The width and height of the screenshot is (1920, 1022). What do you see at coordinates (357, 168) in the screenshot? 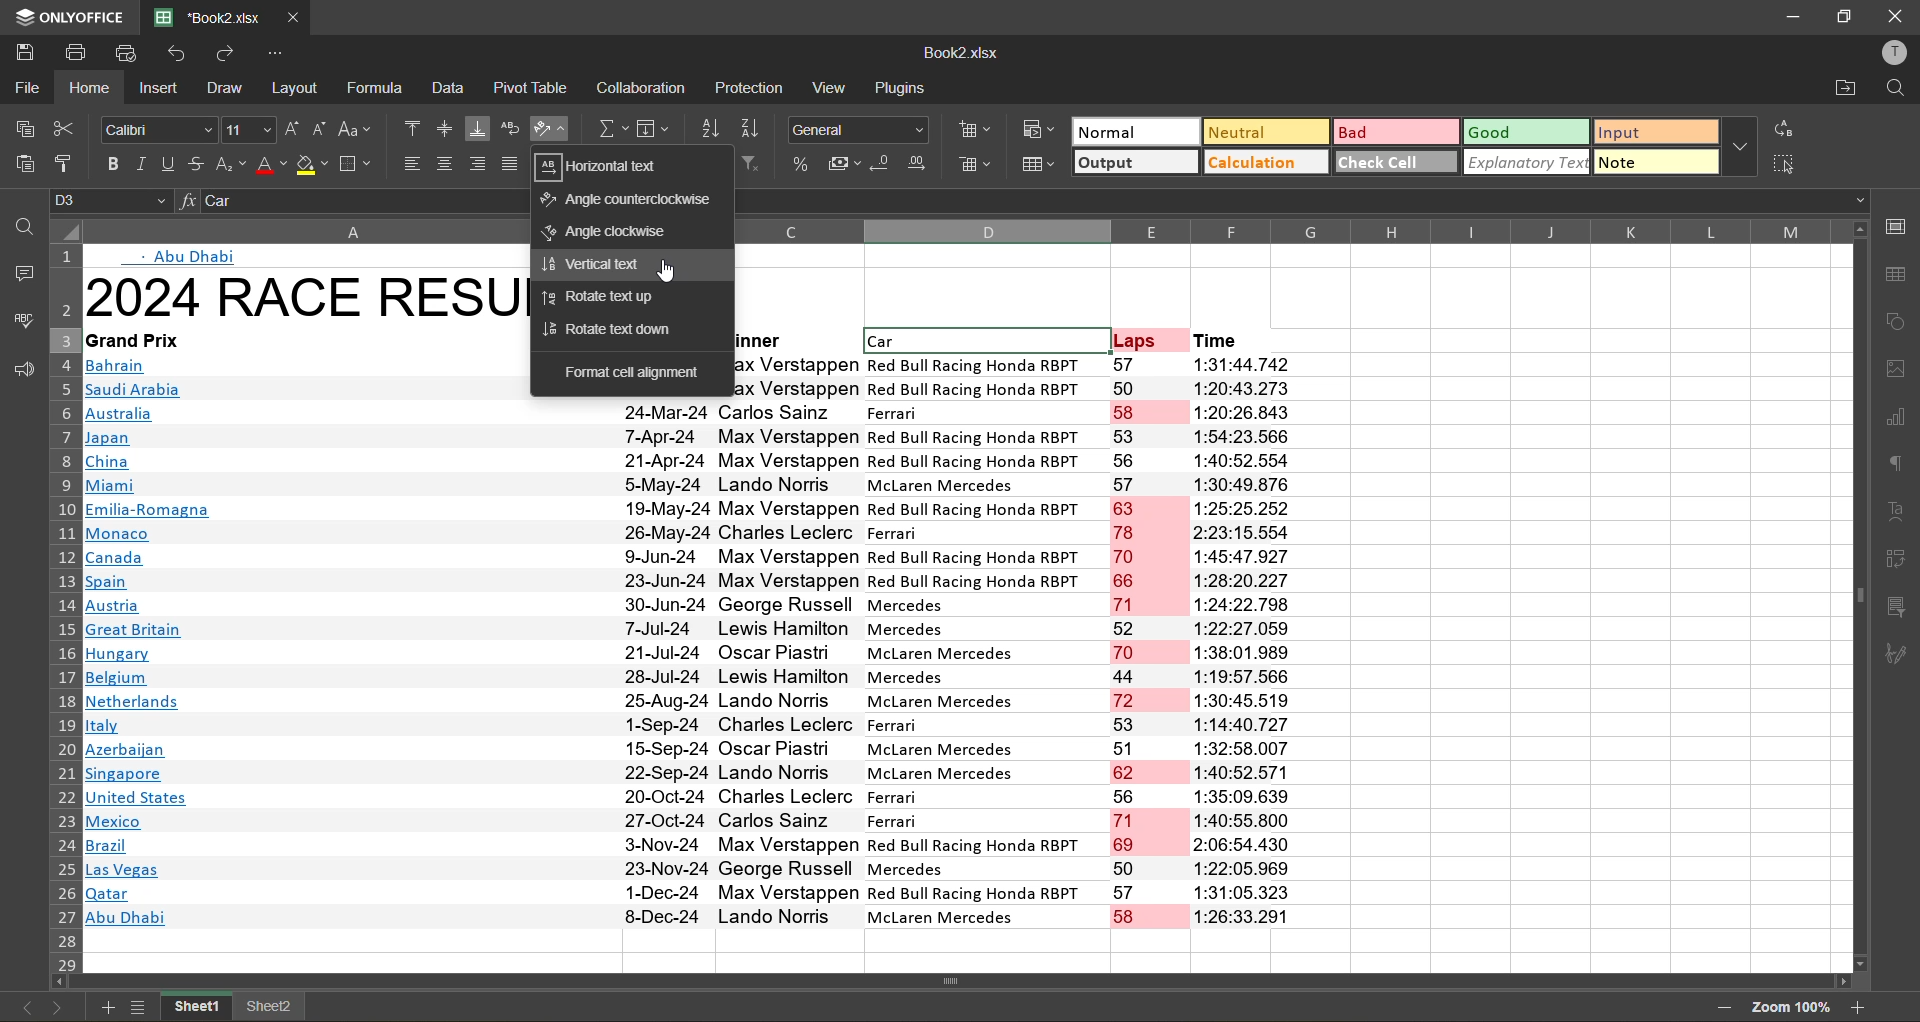
I see `borders` at bounding box center [357, 168].